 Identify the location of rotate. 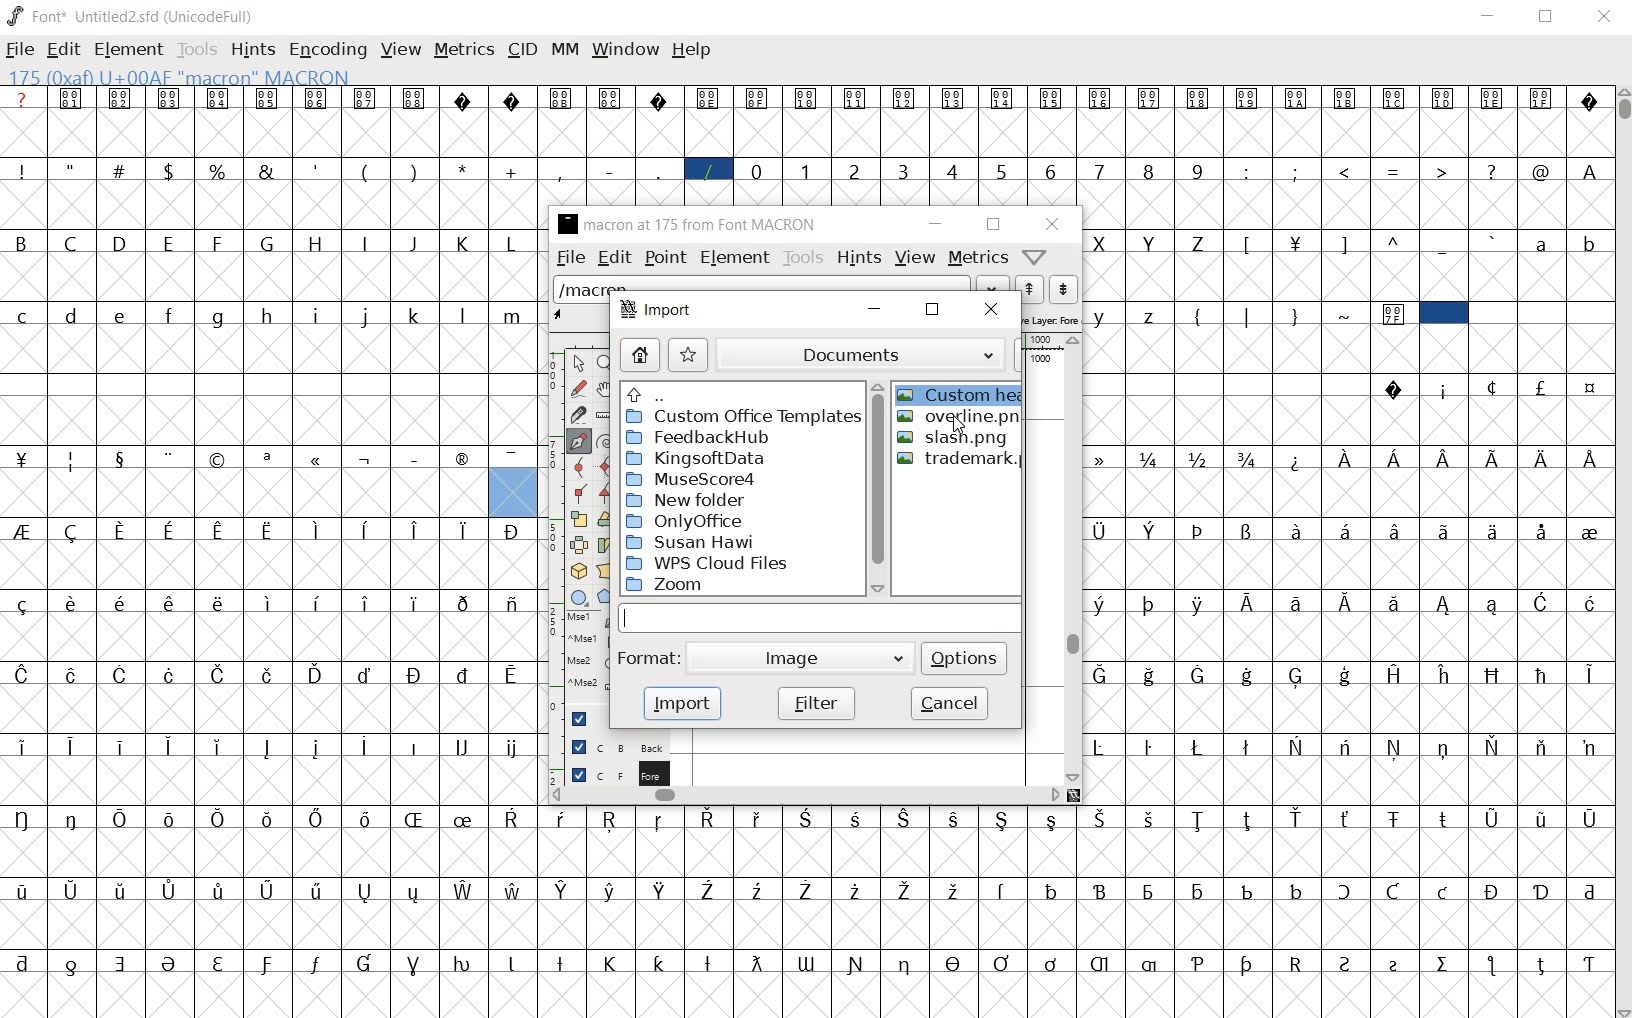
(605, 518).